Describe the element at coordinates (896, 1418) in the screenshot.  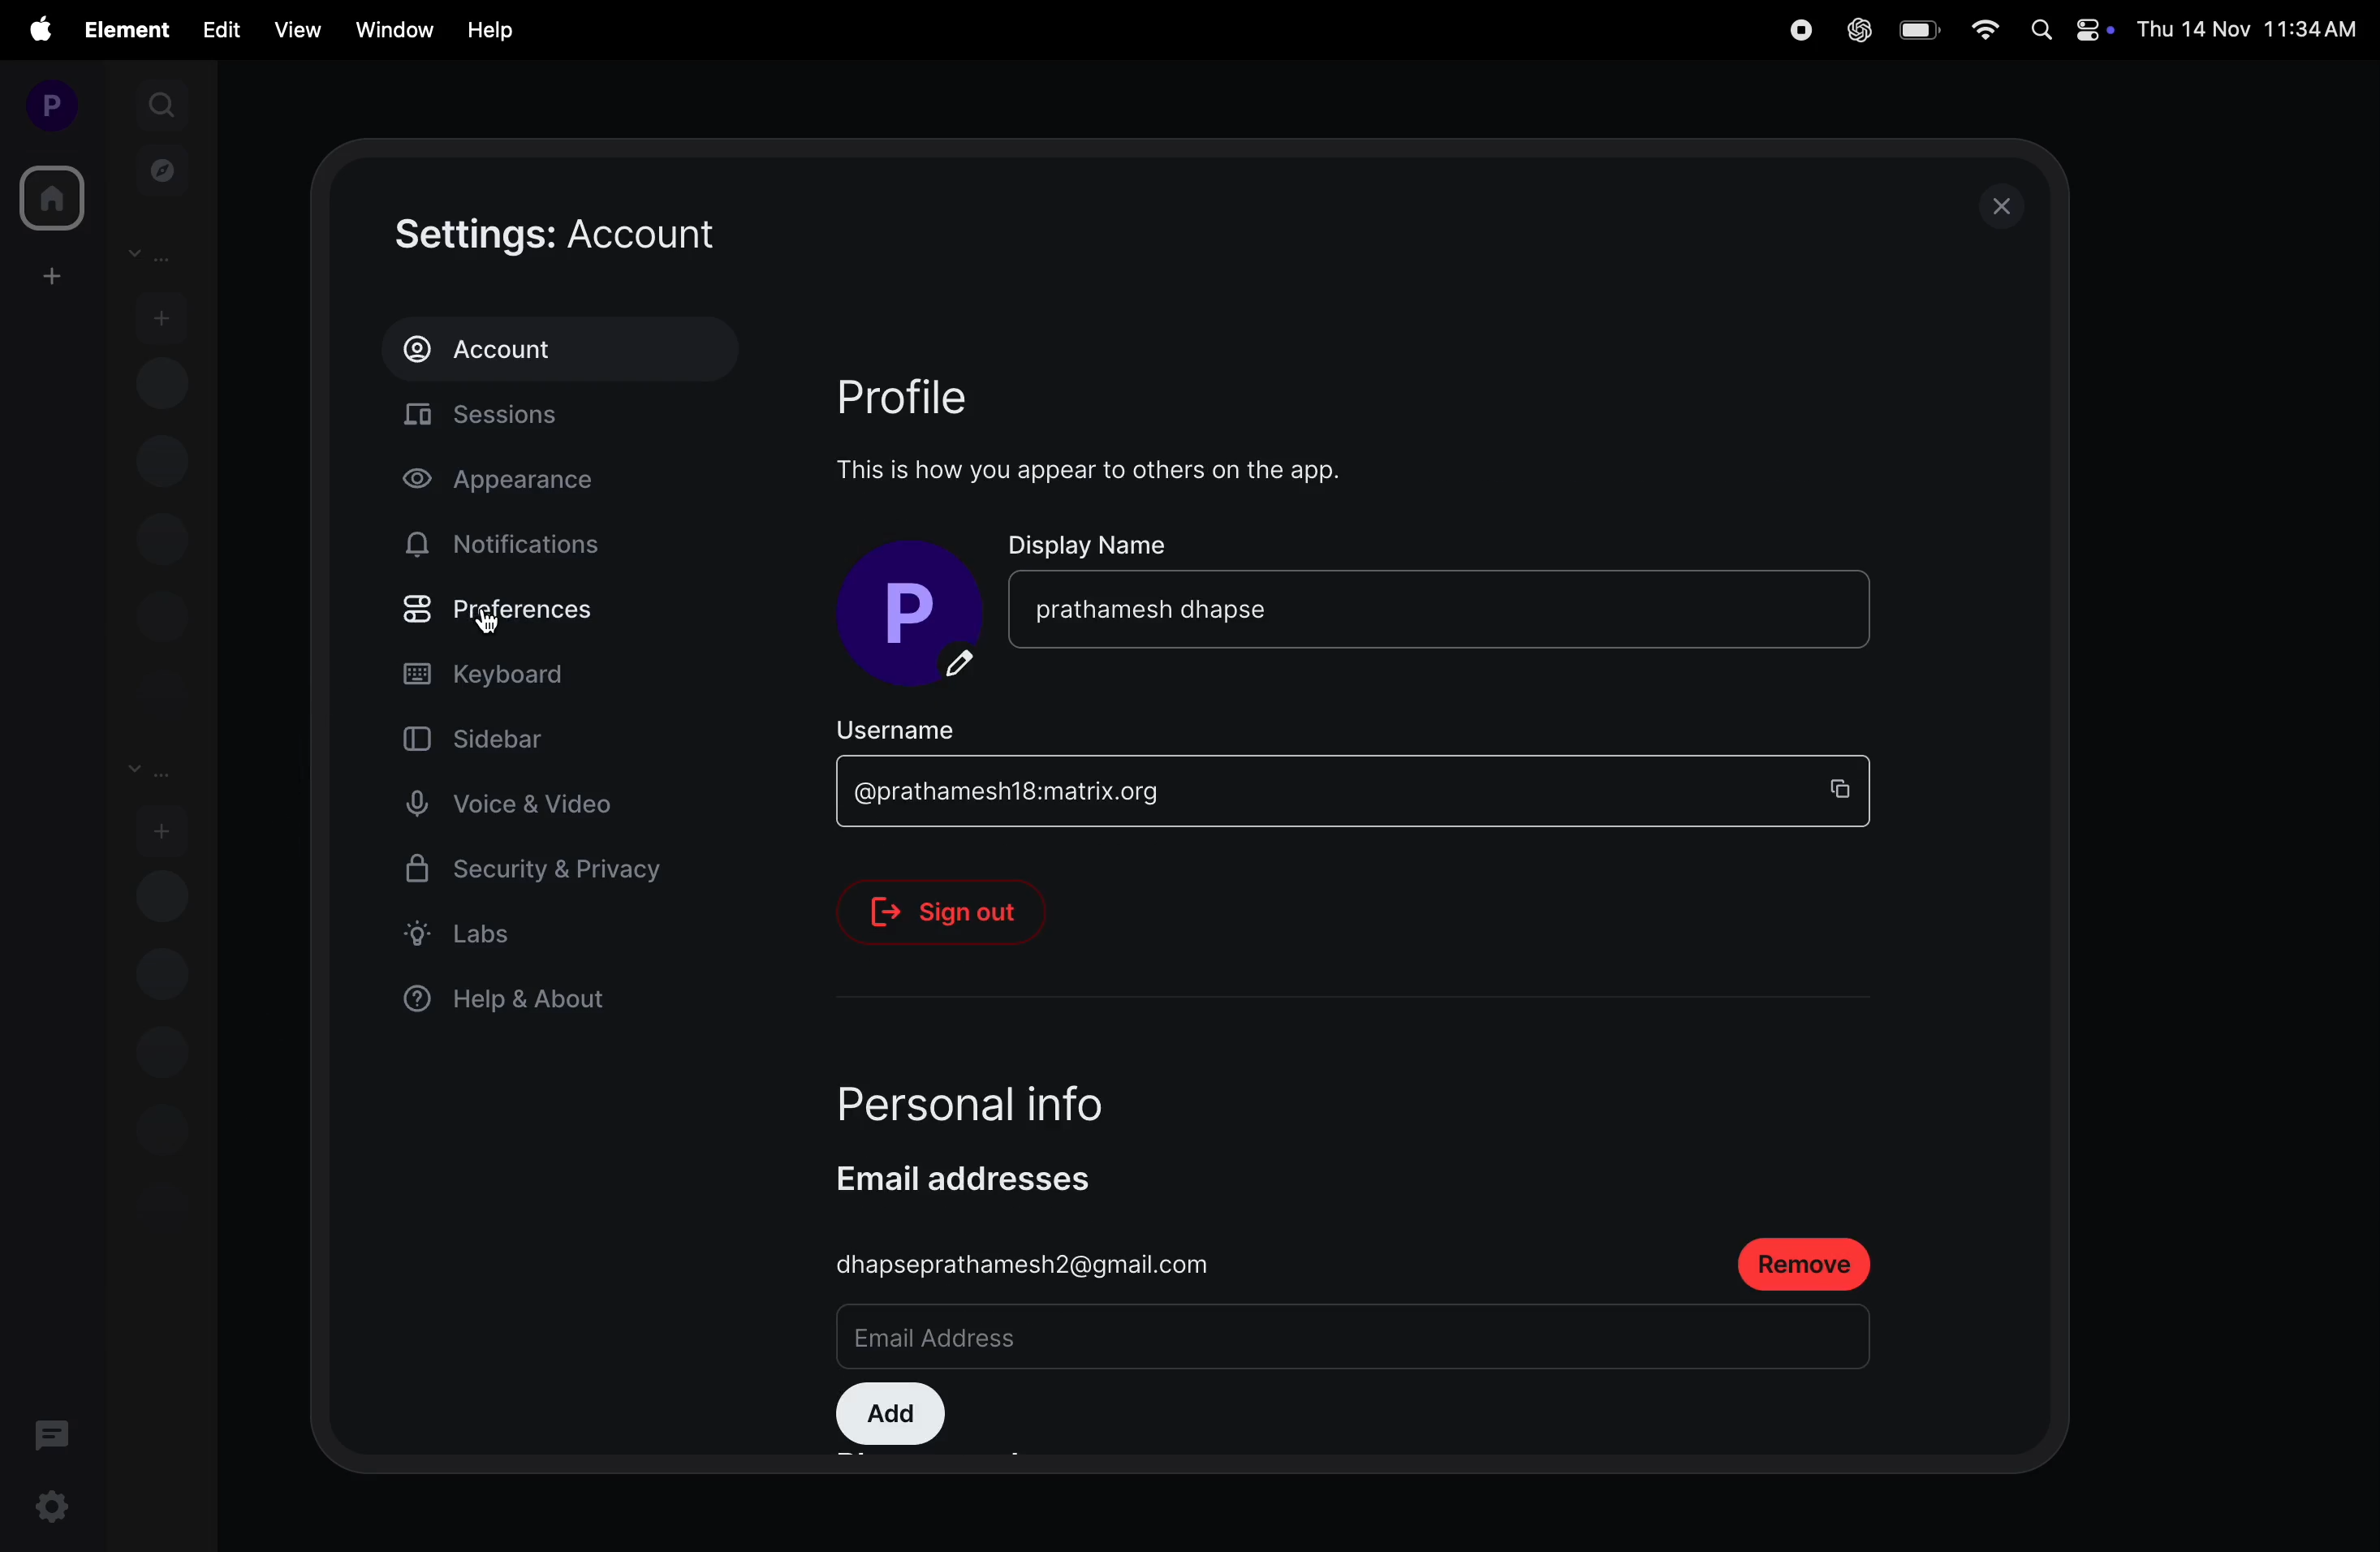
I see `add` at that location.